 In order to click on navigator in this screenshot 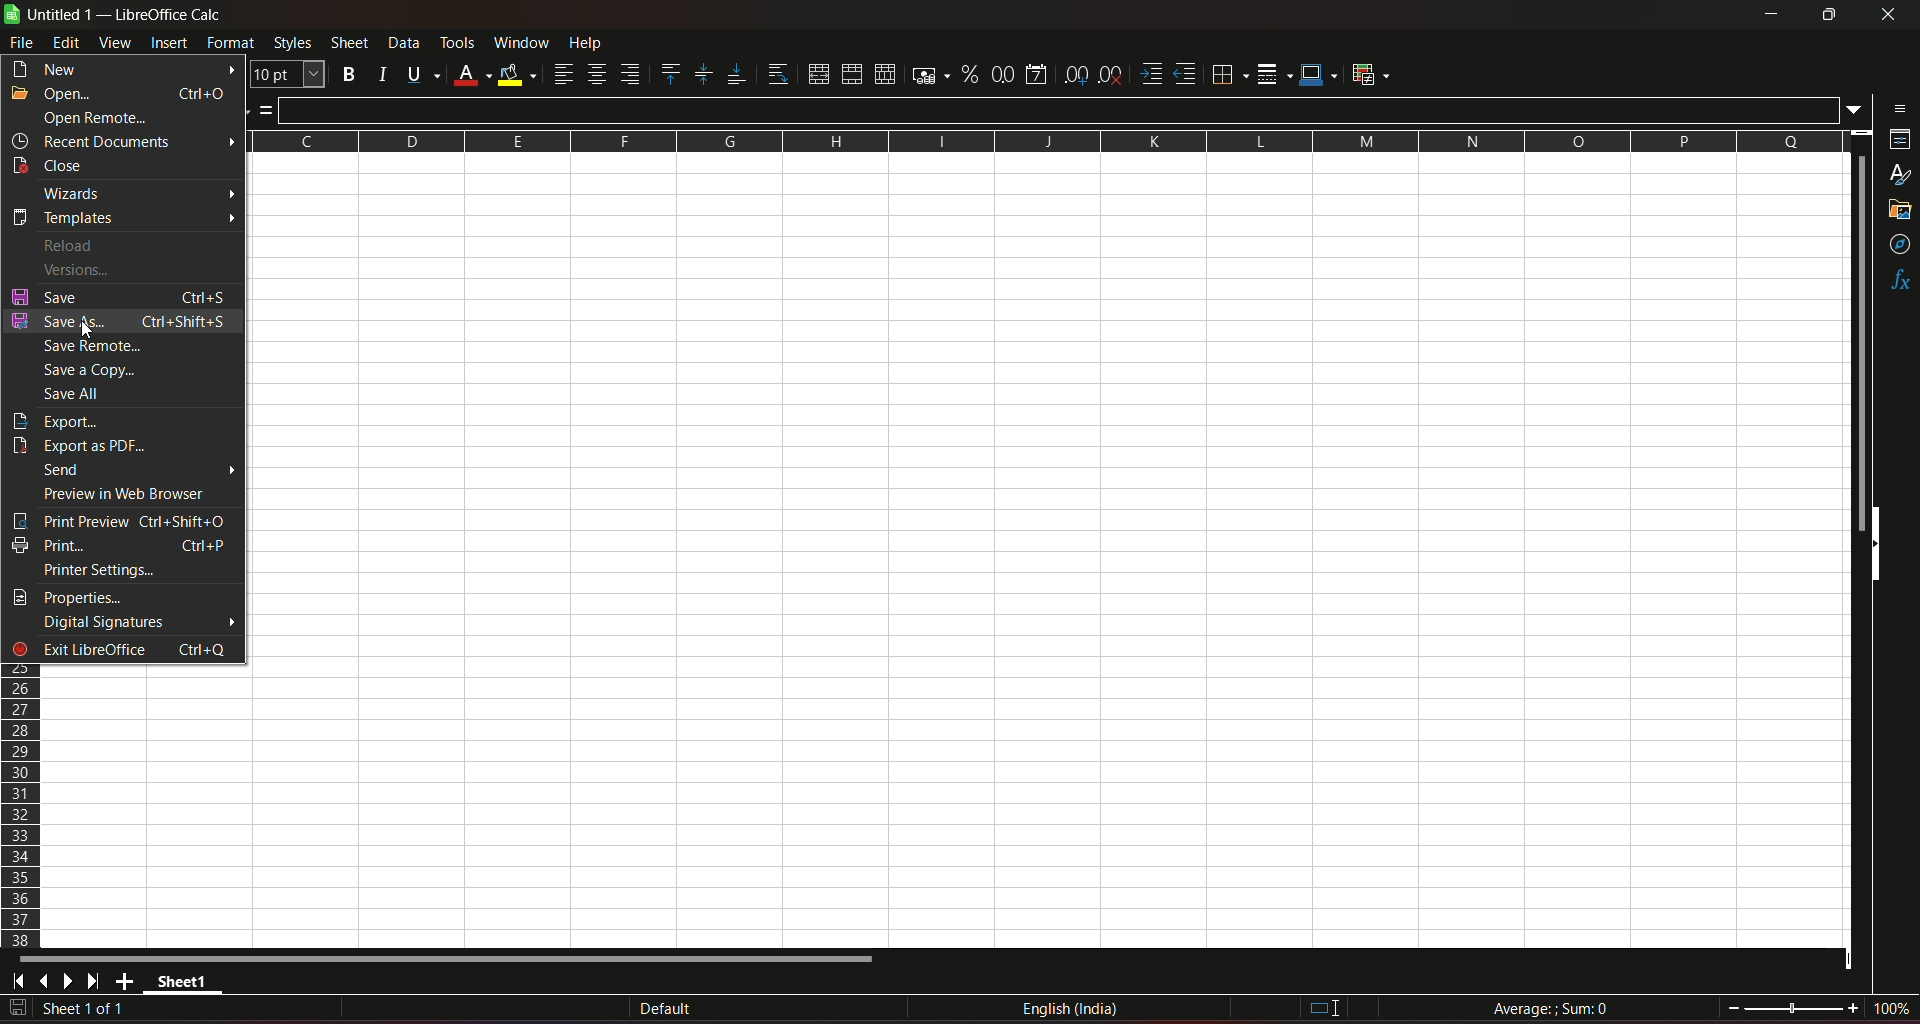, I will do `click(1898, 244)`.